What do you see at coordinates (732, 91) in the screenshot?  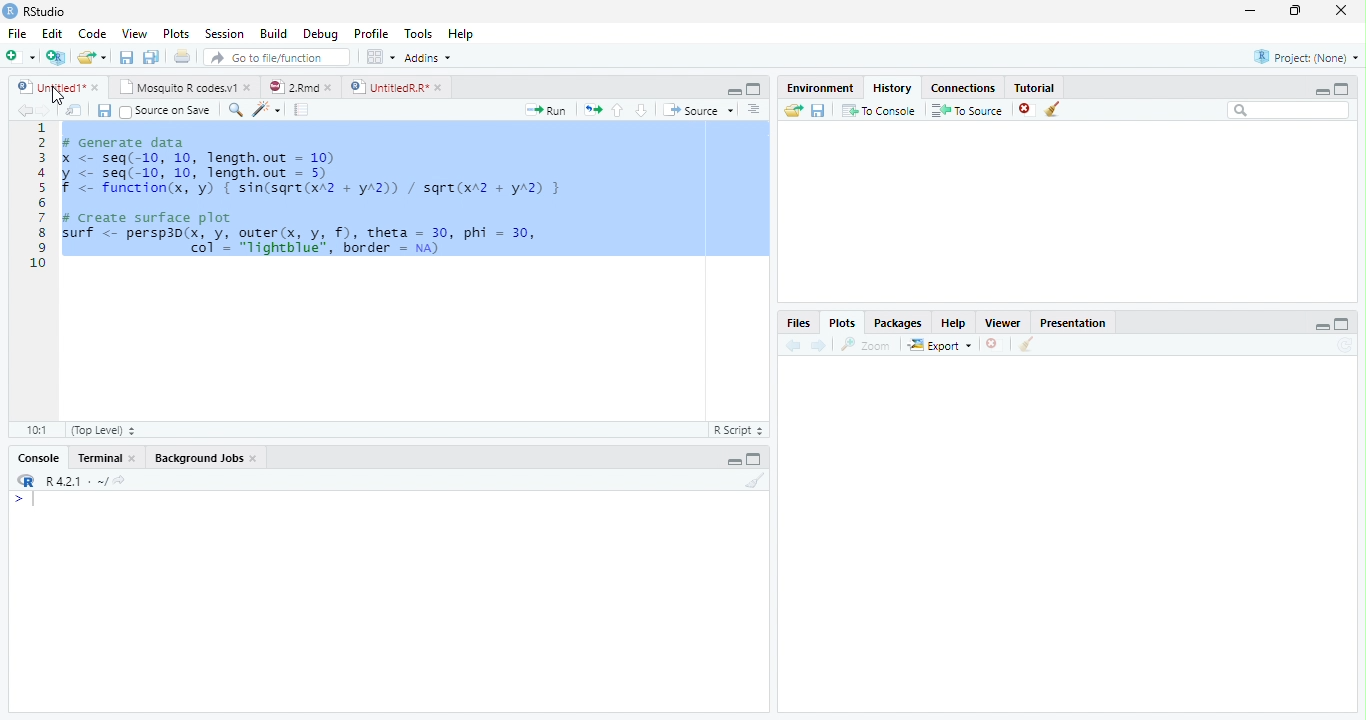 I see `Minimize` at bounding box center [732, 91].